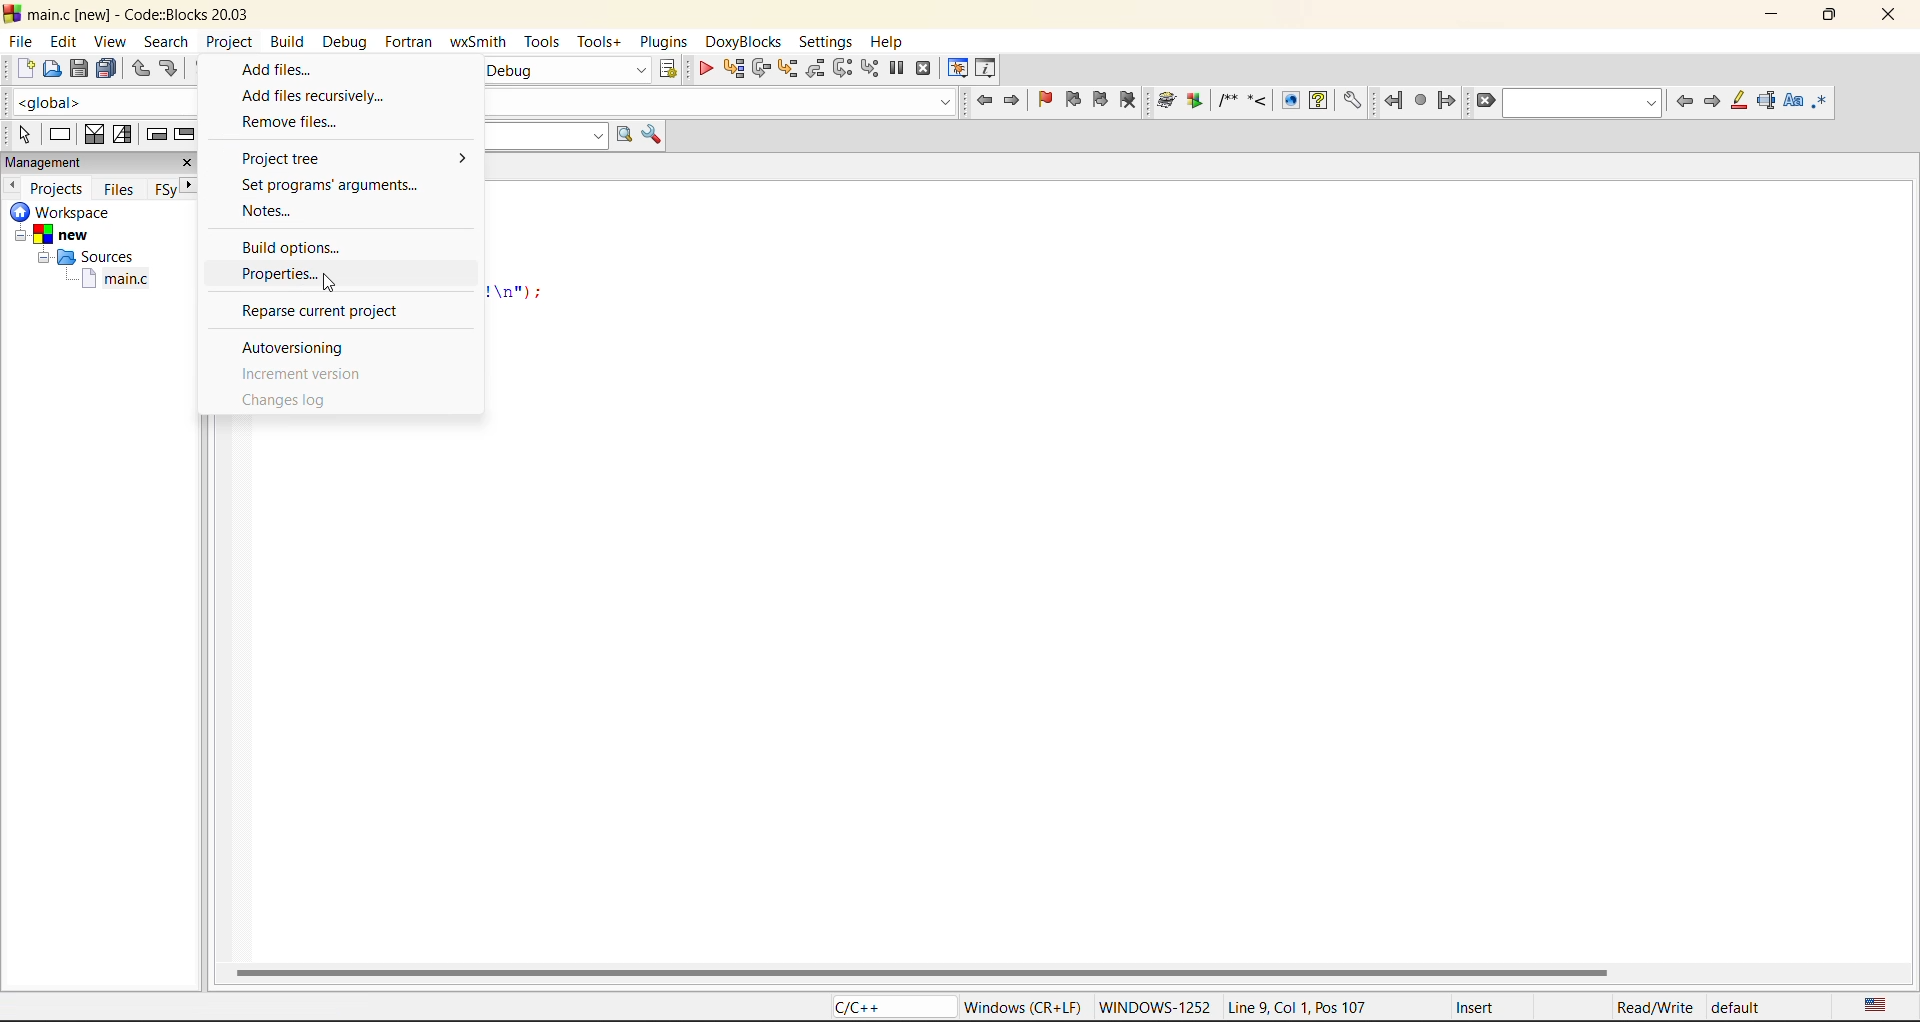 The width and height of the screenshot is (1920, 1022). What do you see at coordinates (1257, 100) in the screenshot?
I see `Insert a line comment at the current cursor position` at bounding box center [1257, 100].